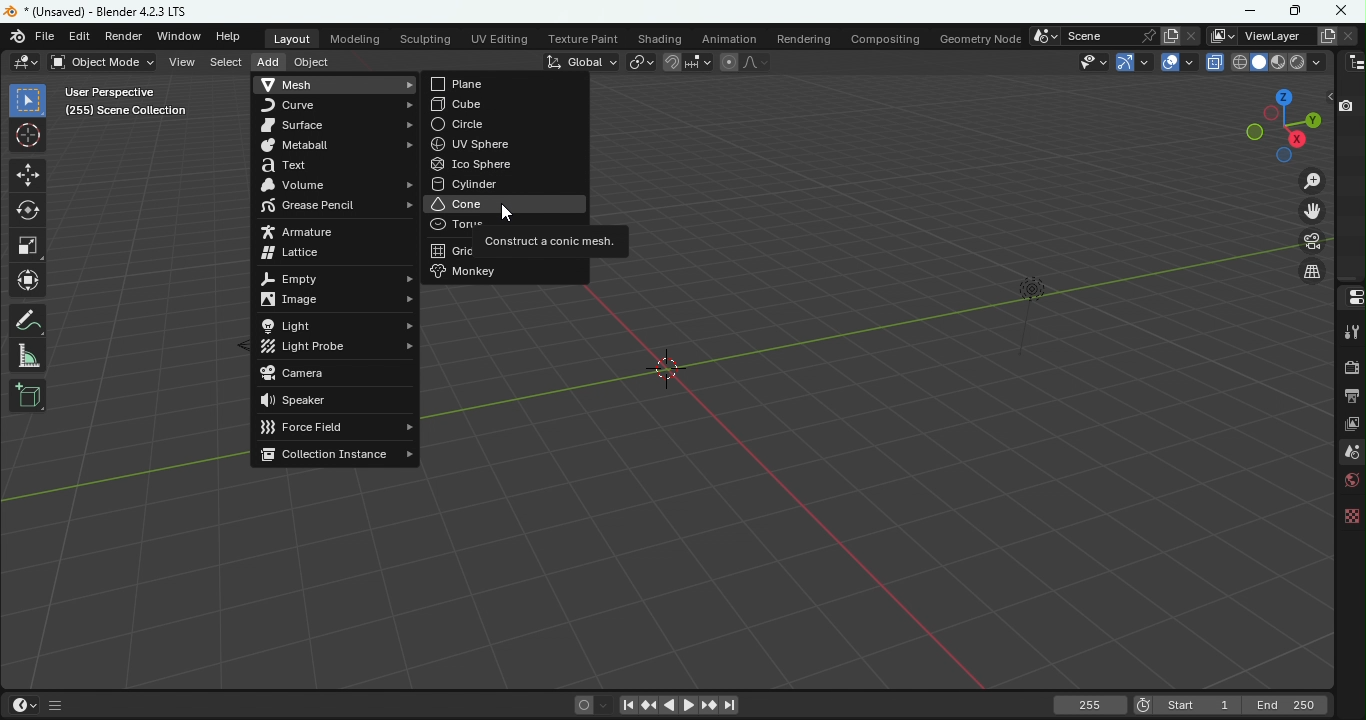  Describe the element at coordinates (1252, 132) in the screenshot. I see `Rotate the scene` at that location.